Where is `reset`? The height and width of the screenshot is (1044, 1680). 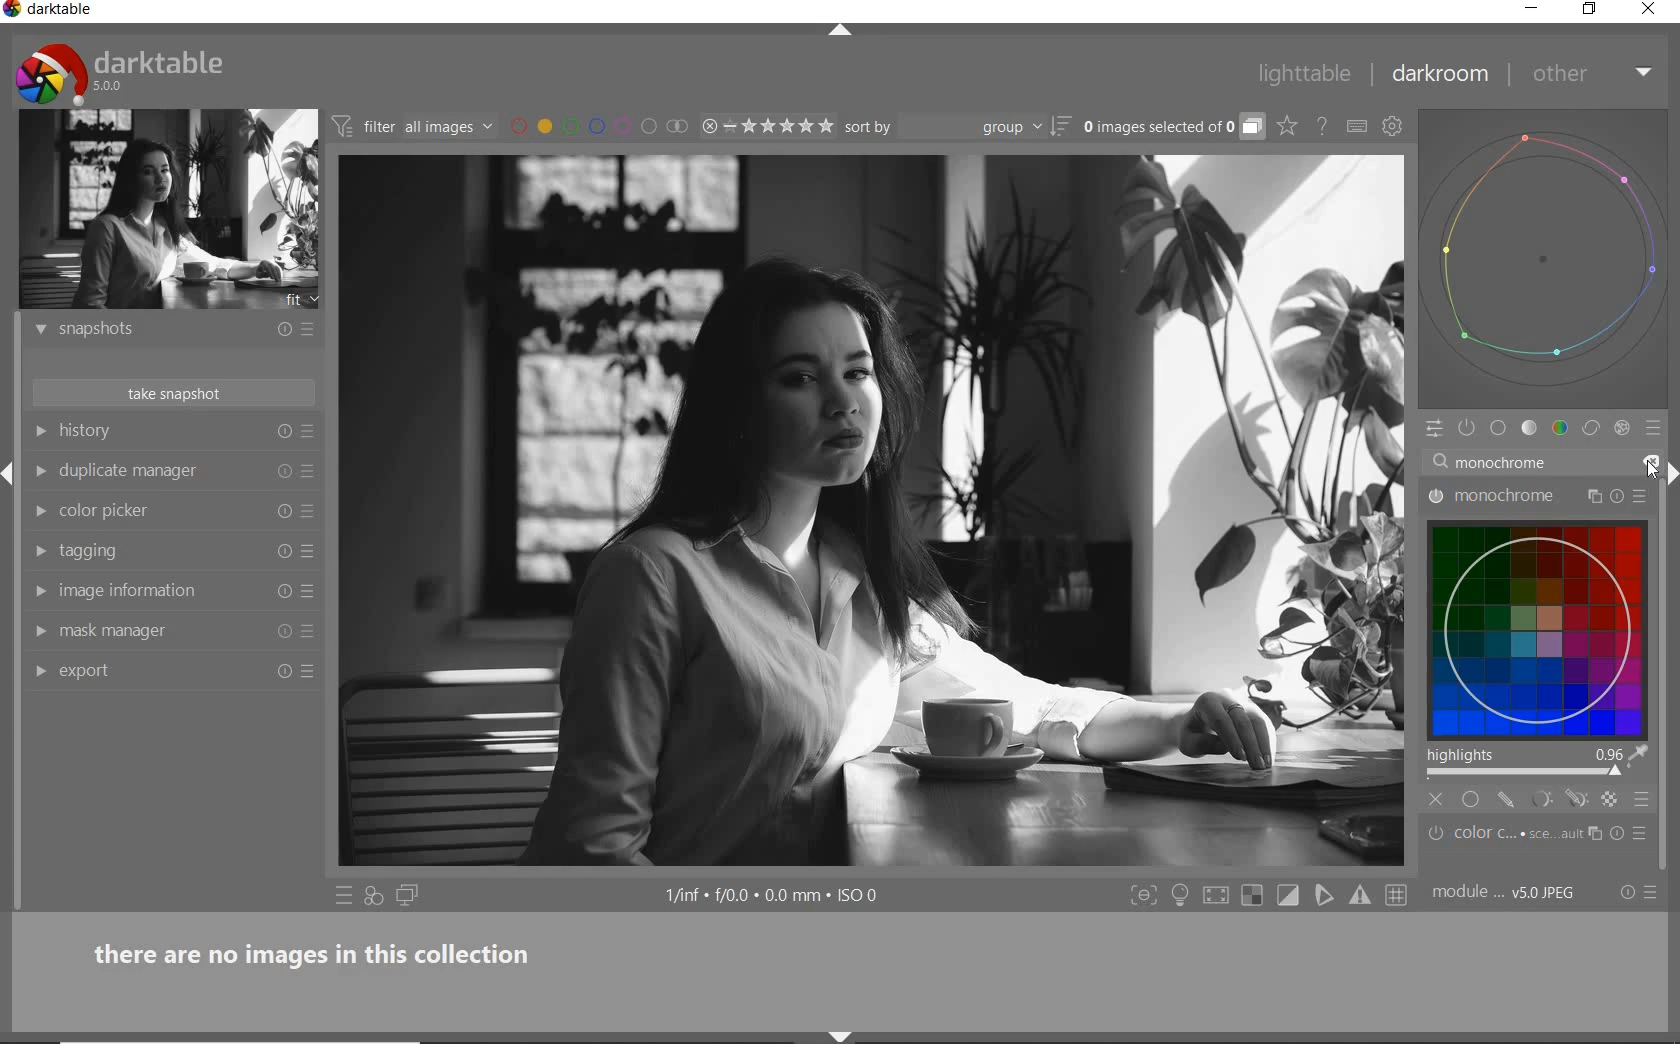
reset is located at coordinates (284, 509).